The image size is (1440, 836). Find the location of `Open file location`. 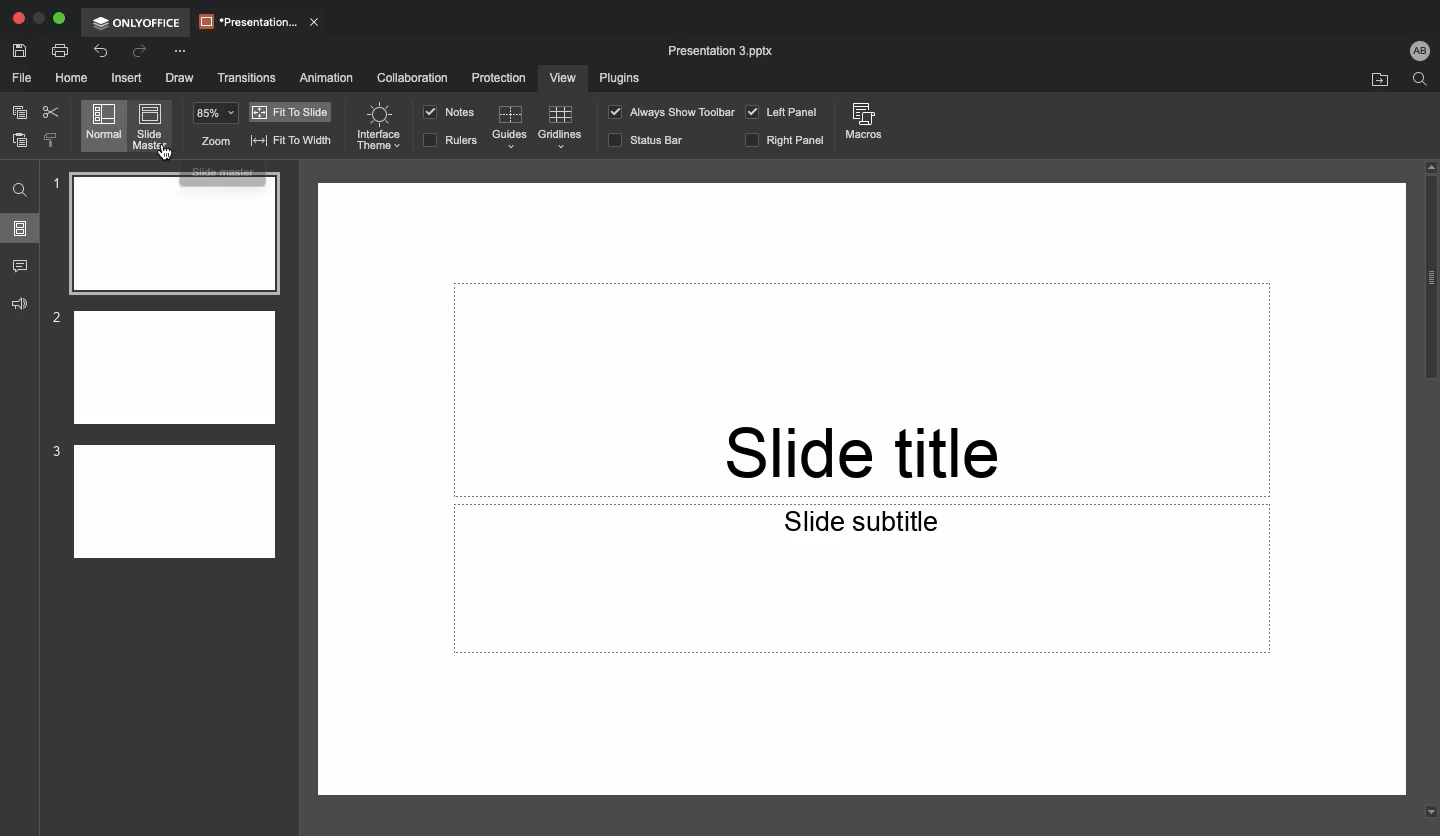

Open file location is located at coordinates (1376, 79).